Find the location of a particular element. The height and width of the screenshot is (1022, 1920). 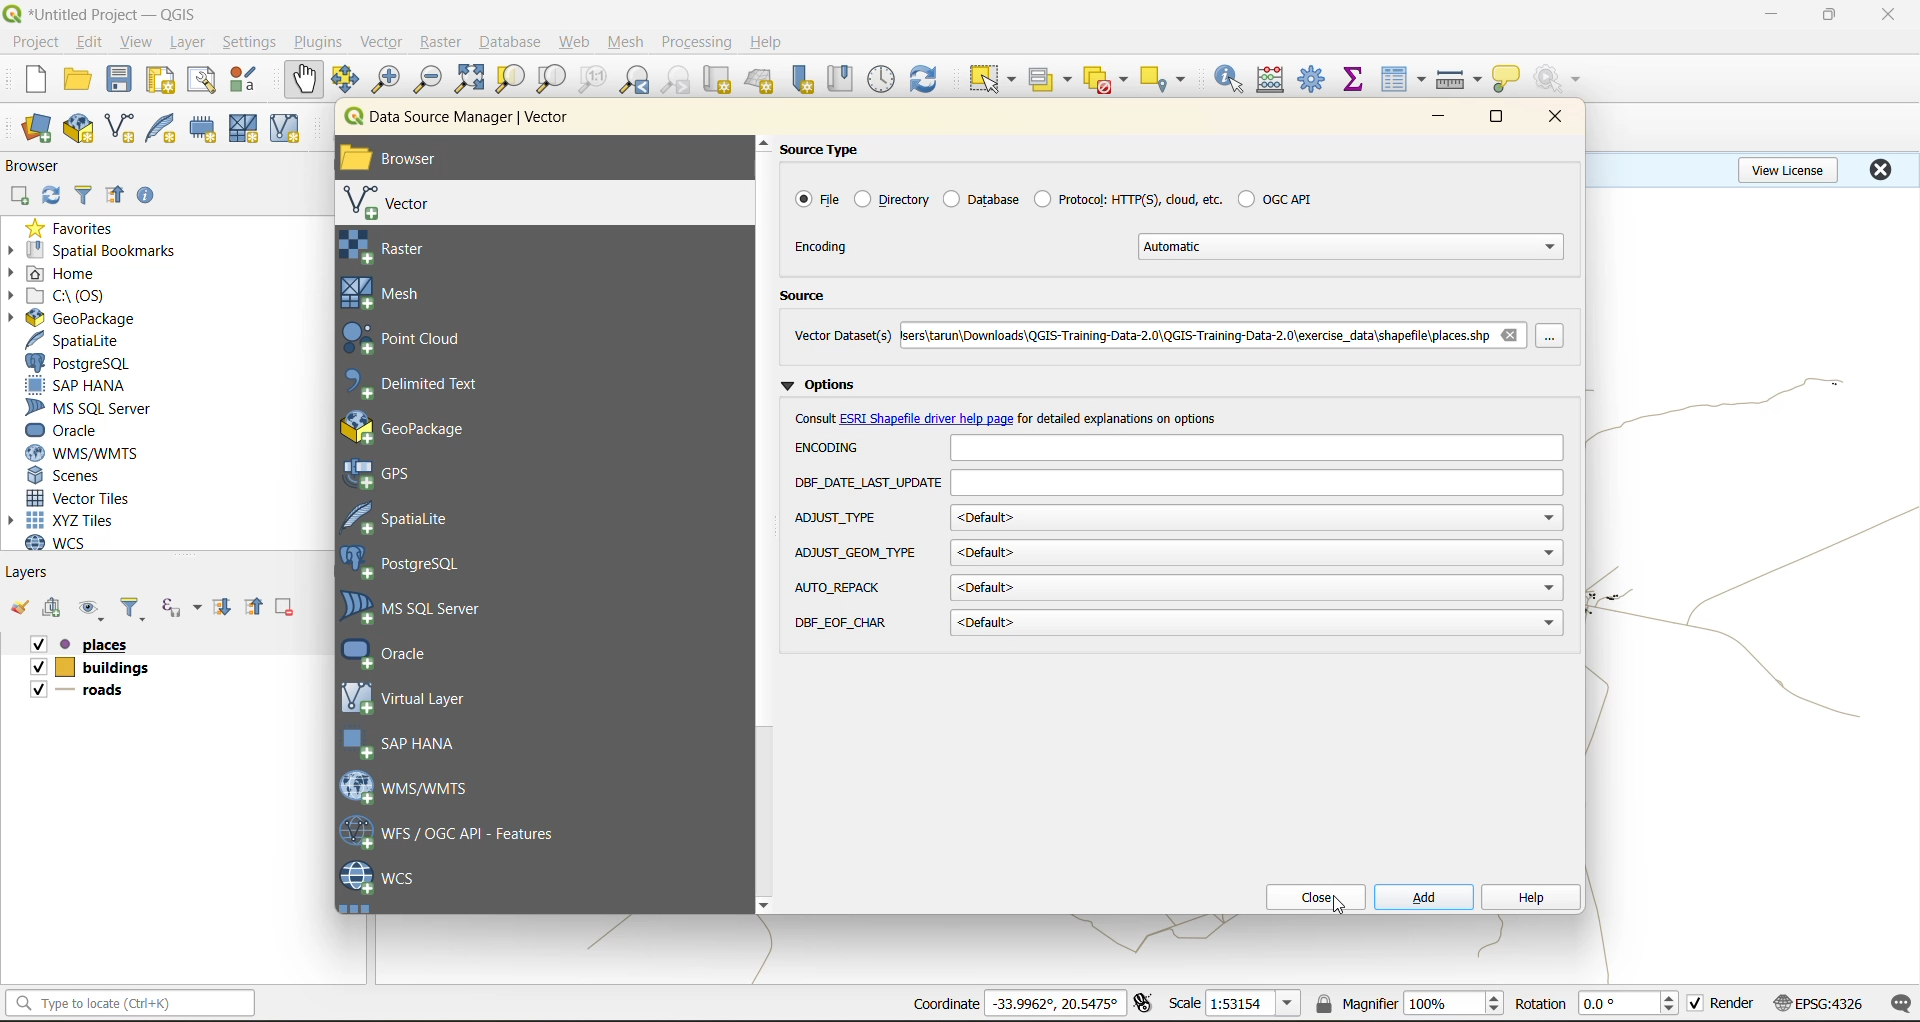

sap hana is located at coordinates (404, 744).